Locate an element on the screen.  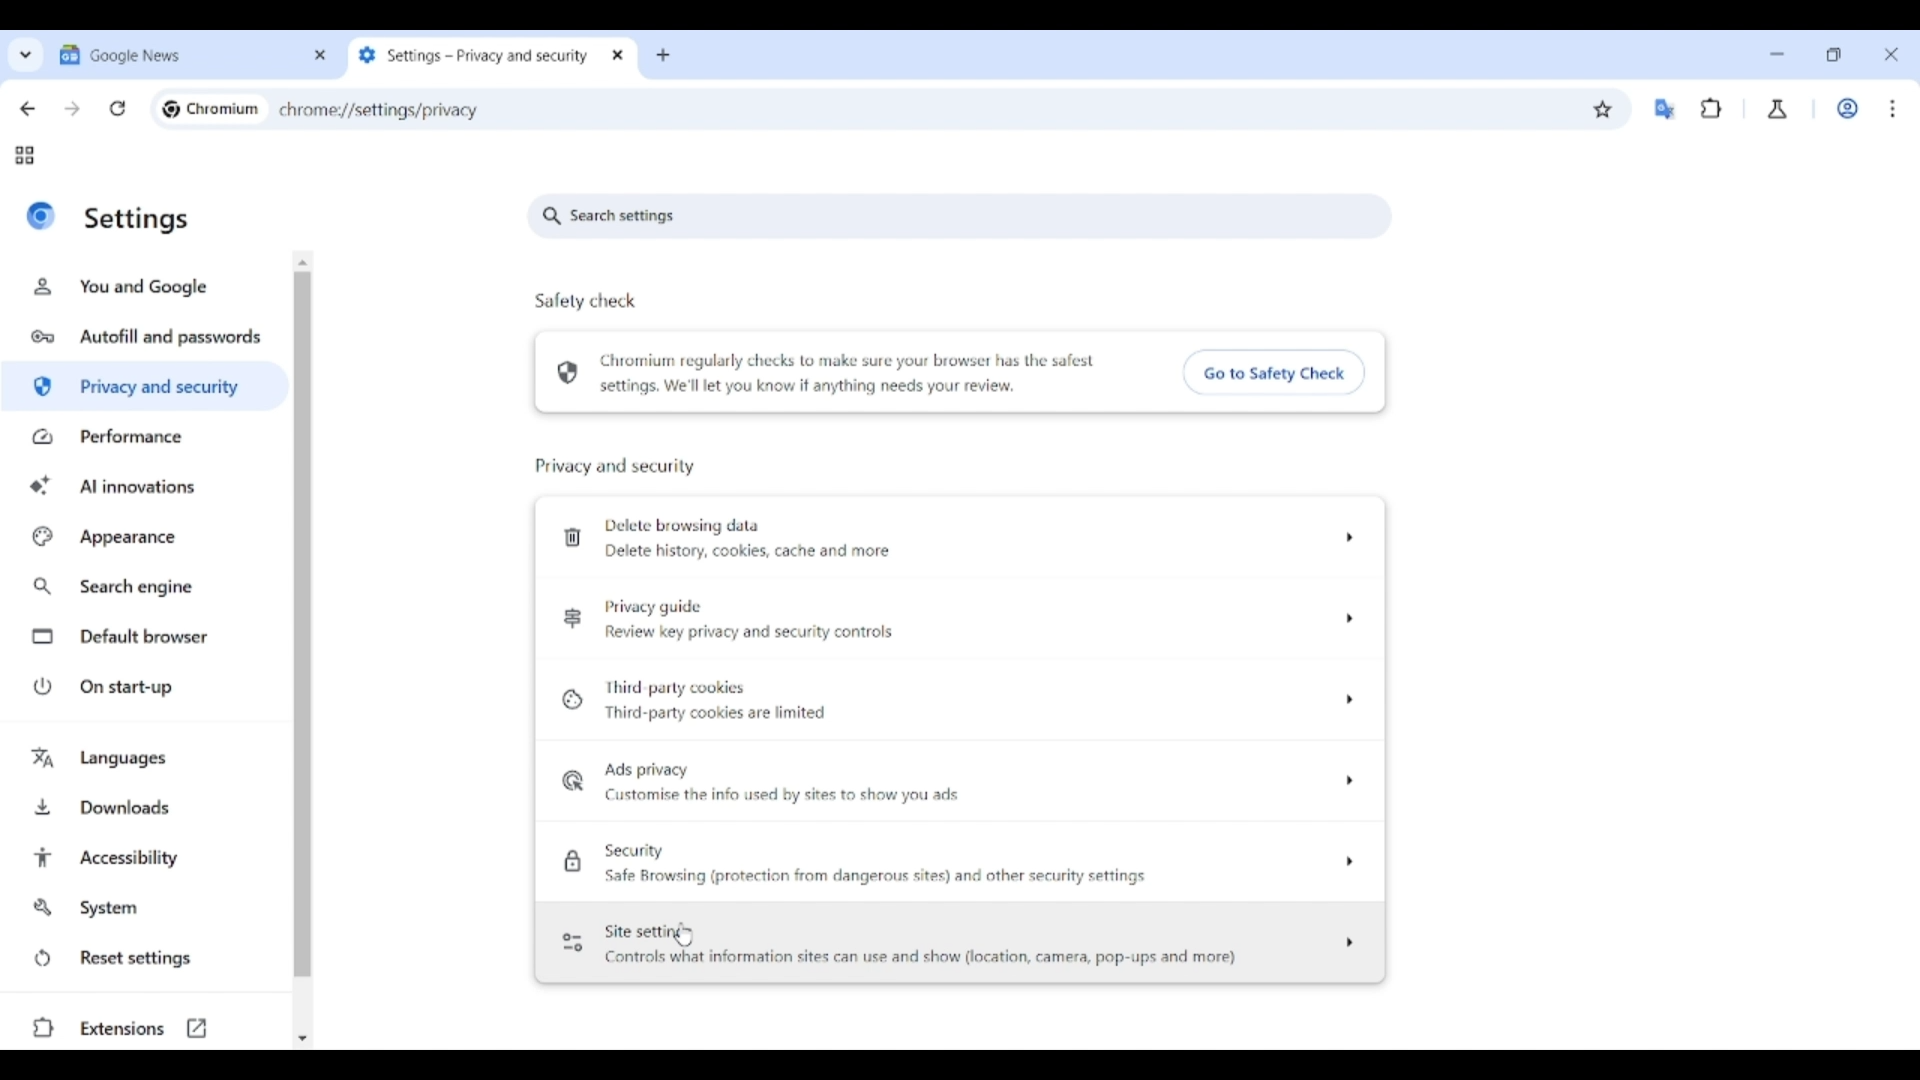
Ad privacy options is located at coordinates (960, 783).